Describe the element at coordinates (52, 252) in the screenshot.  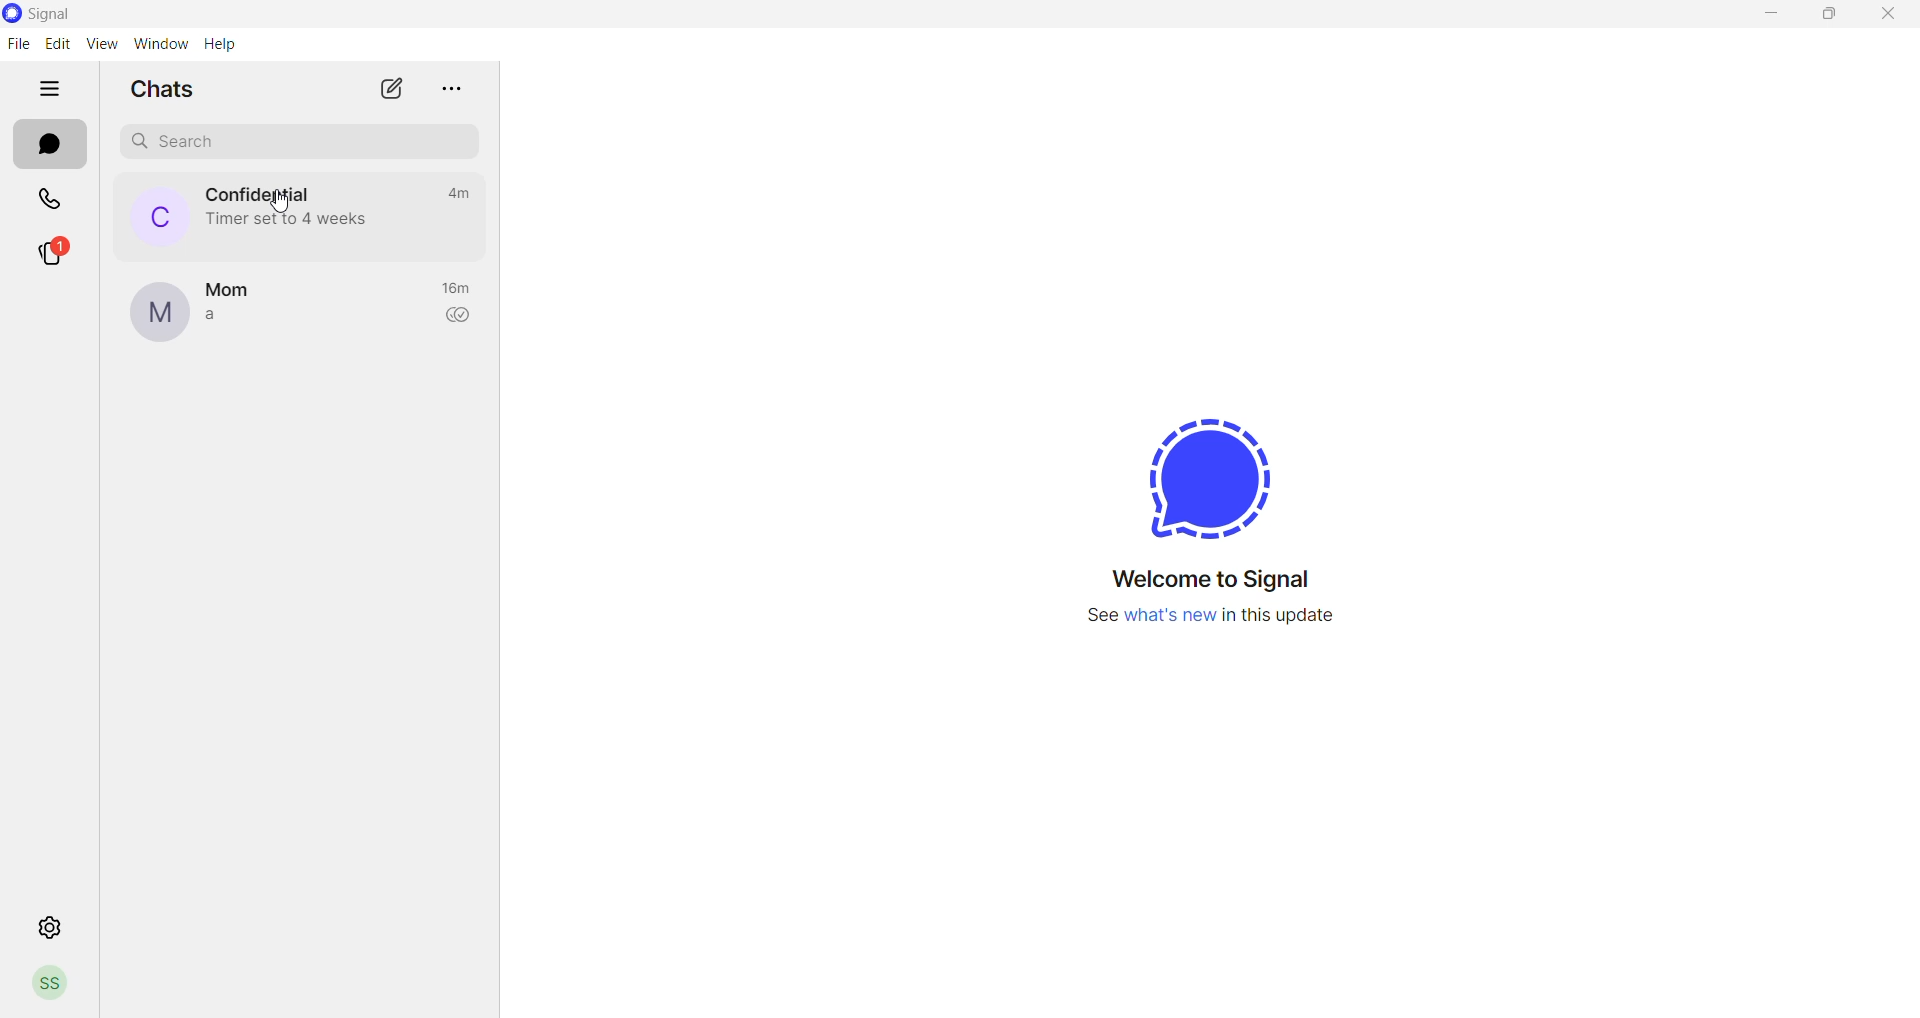
I see `stories` at that location.